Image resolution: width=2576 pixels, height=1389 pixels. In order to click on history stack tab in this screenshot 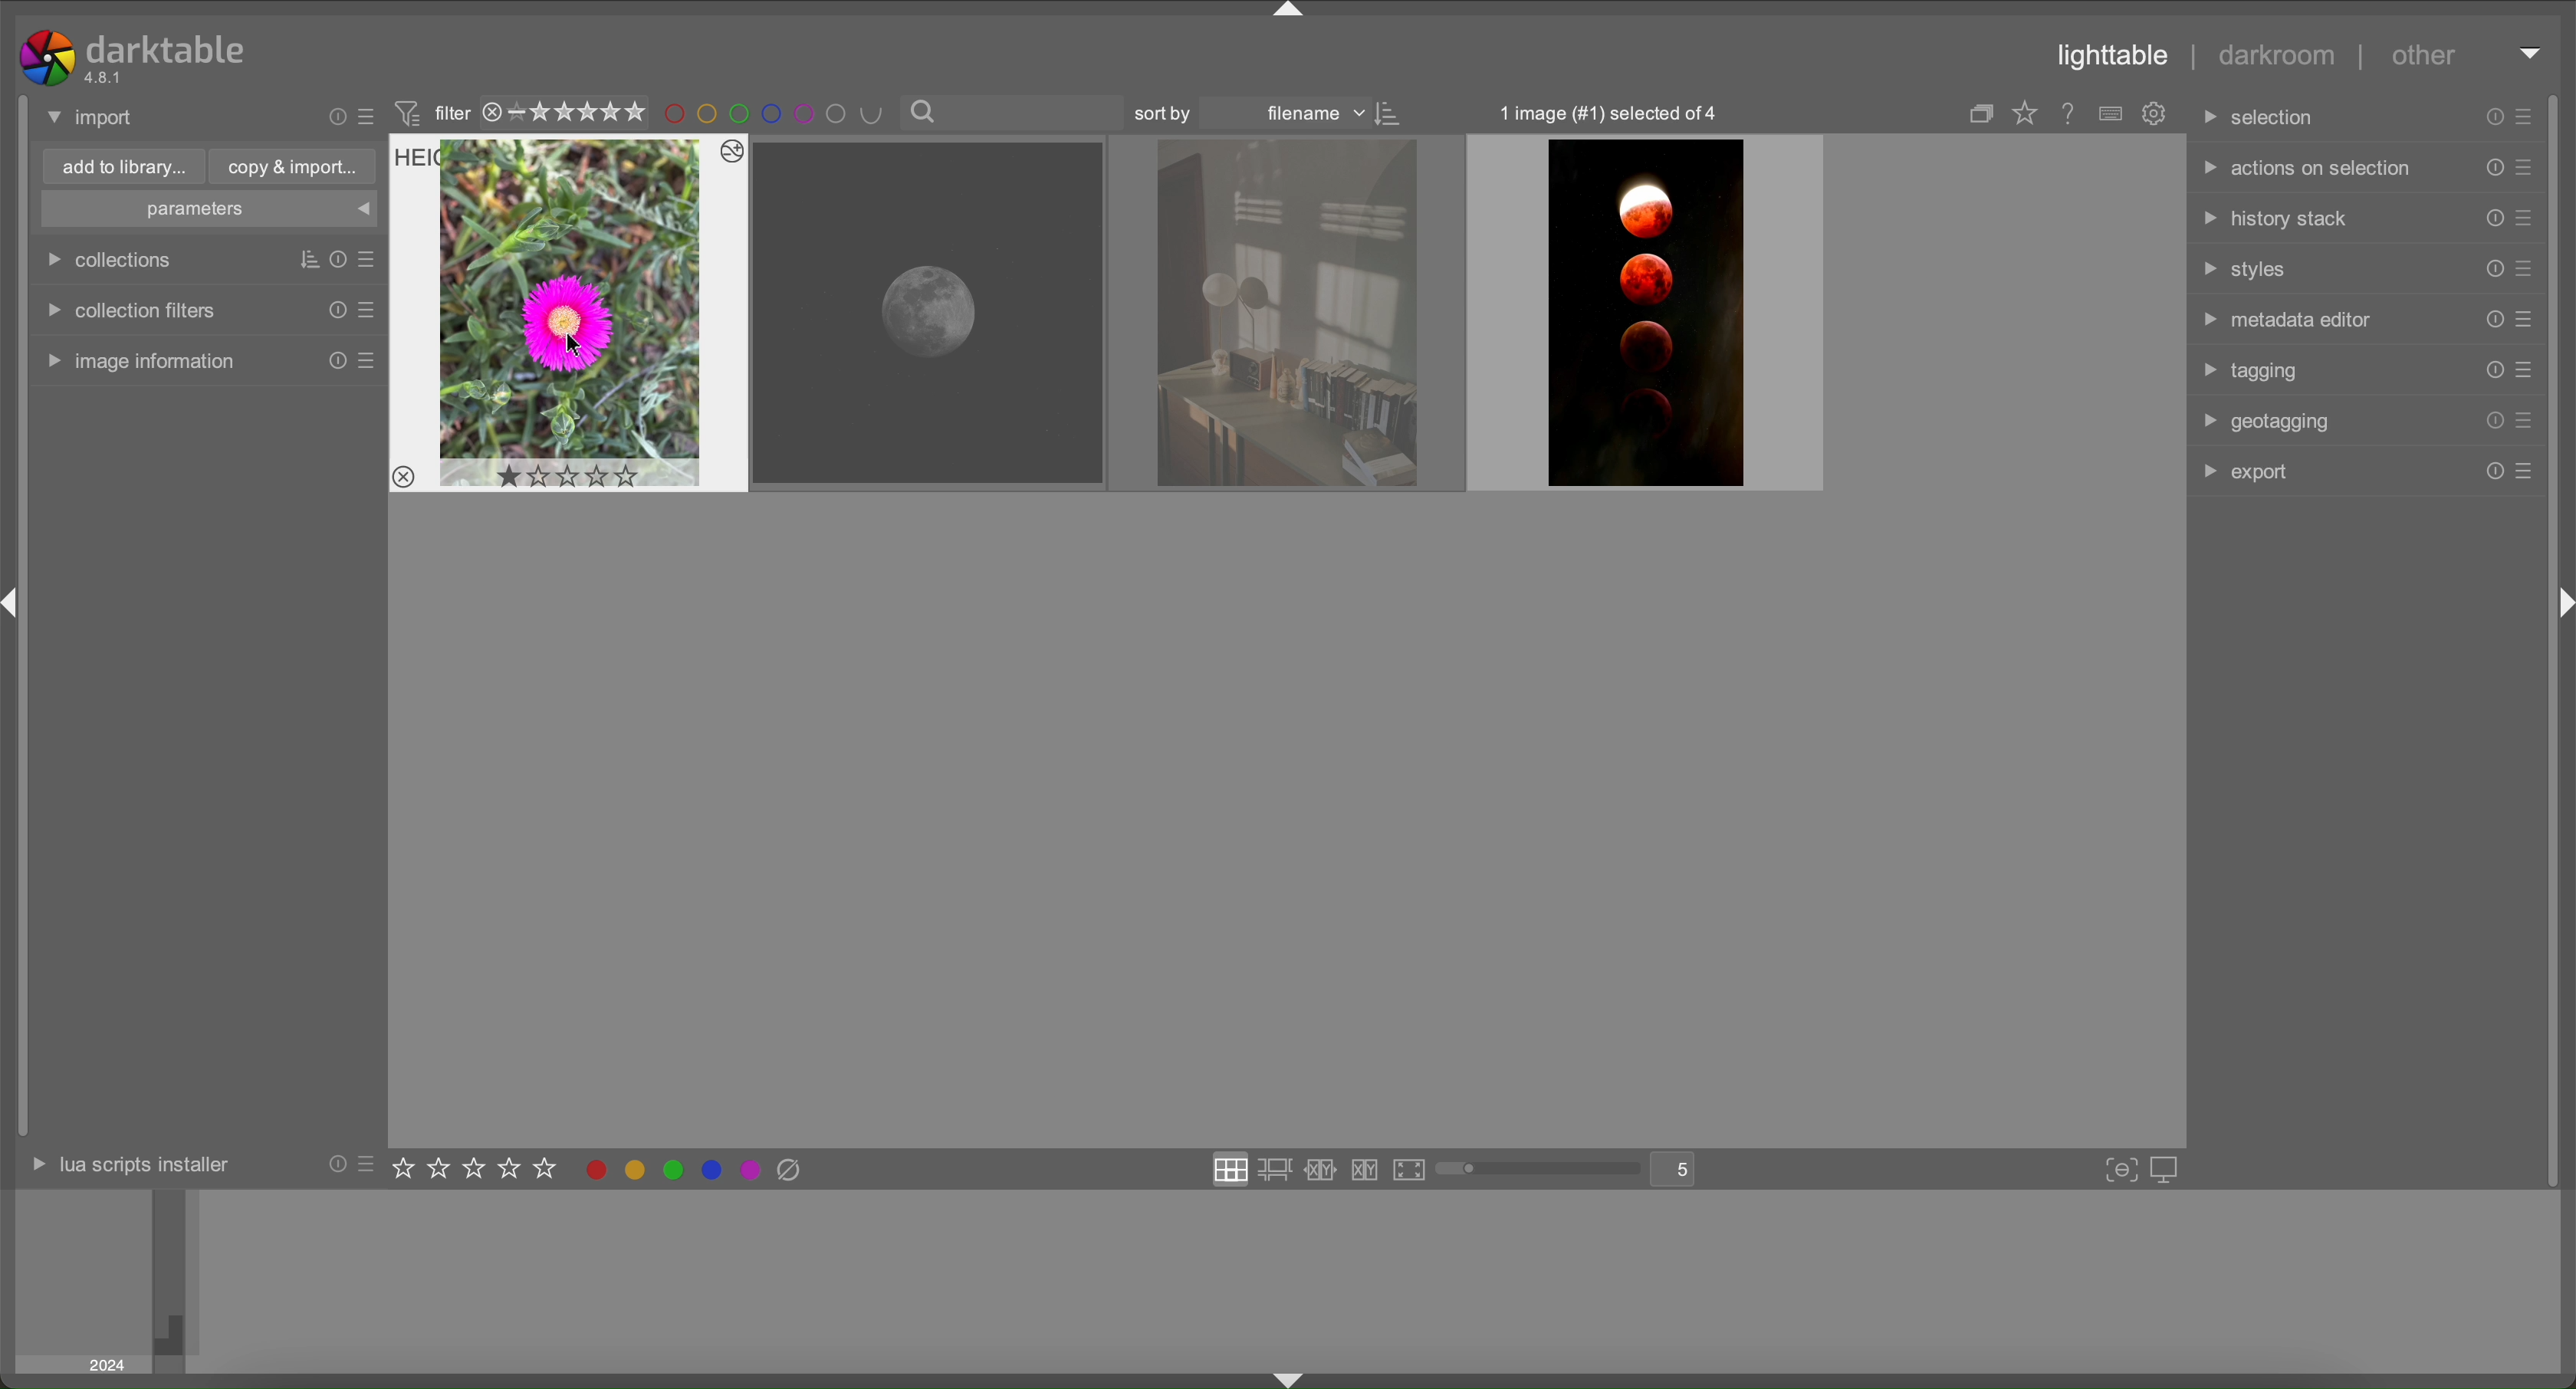, I will do `click(2276, 220)`.